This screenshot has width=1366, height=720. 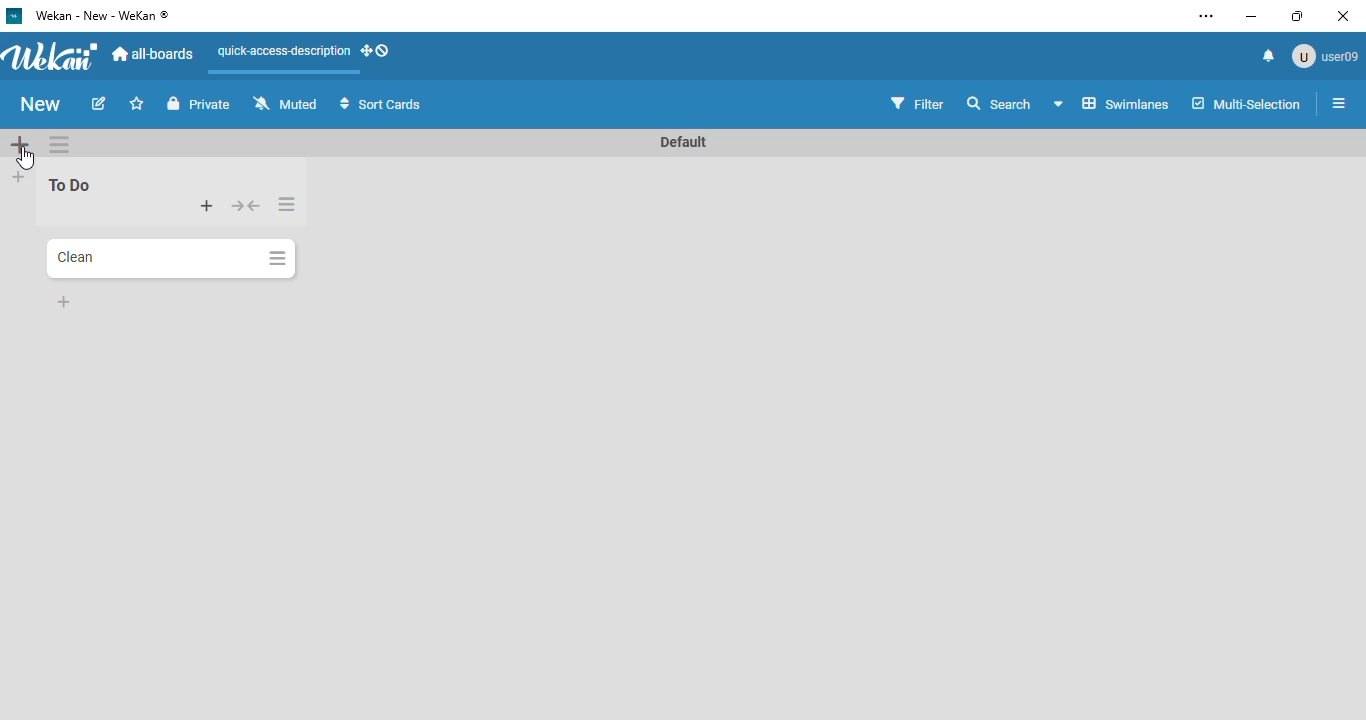 I want to click on list actions, so click(x=286, y=204).